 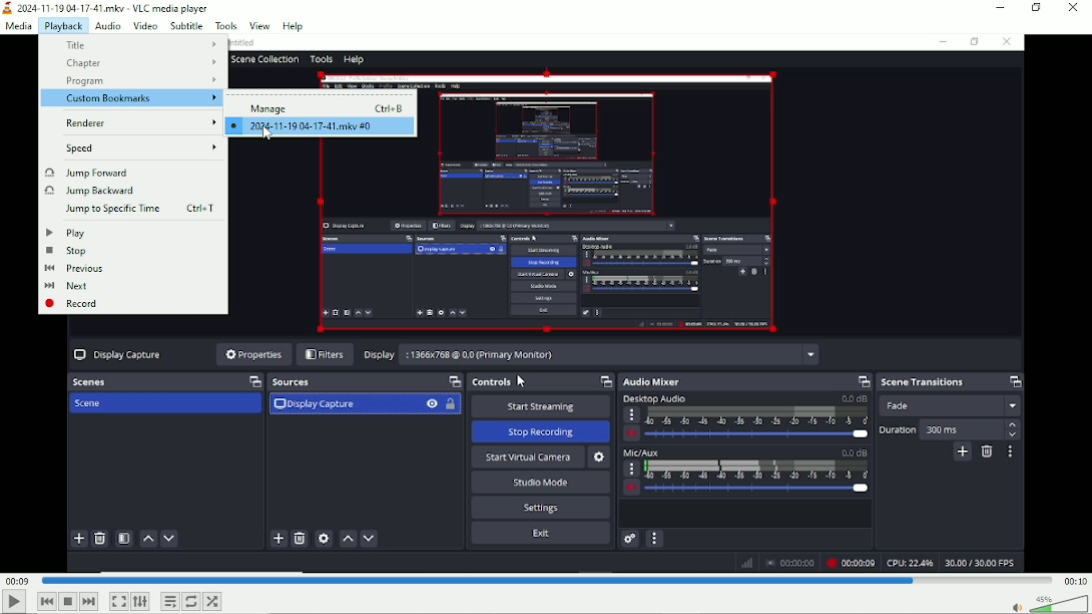 I want to click on Video, so click(x=637, y=368).